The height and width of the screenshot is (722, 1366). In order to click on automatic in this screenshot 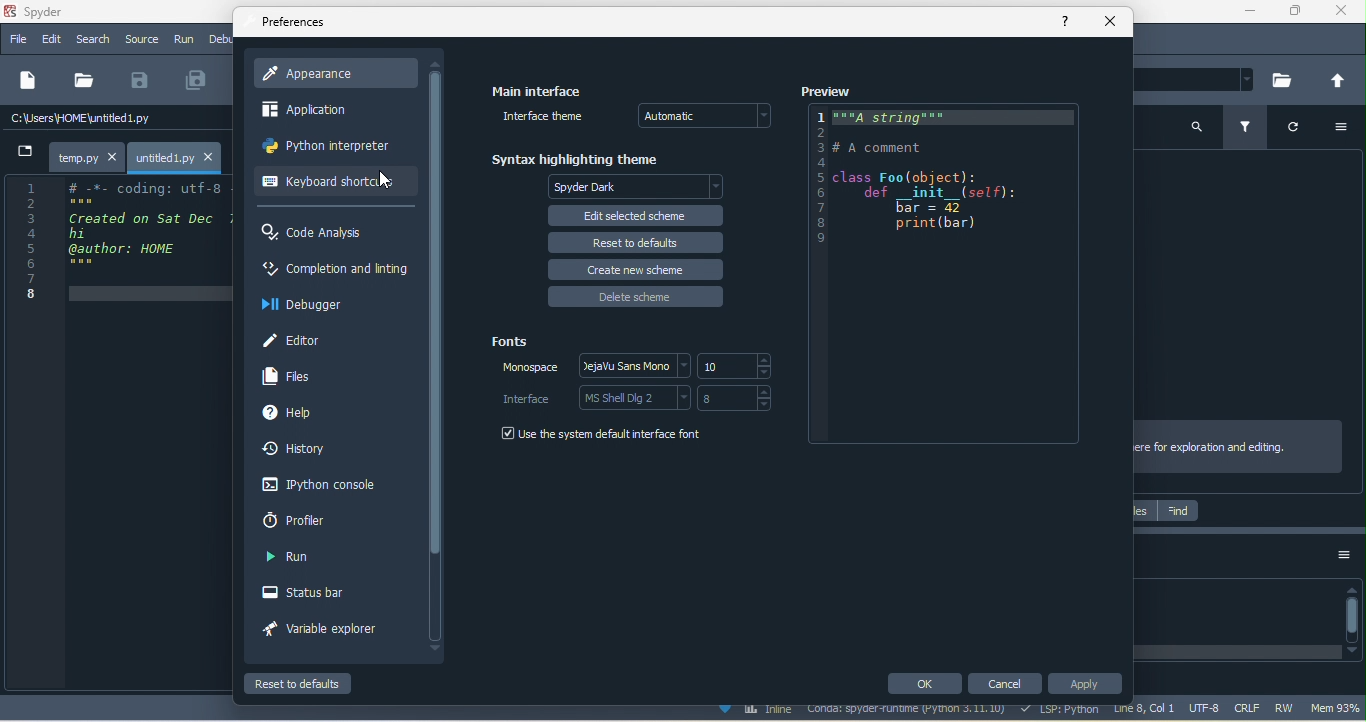, I will do `click(711, 117)`.